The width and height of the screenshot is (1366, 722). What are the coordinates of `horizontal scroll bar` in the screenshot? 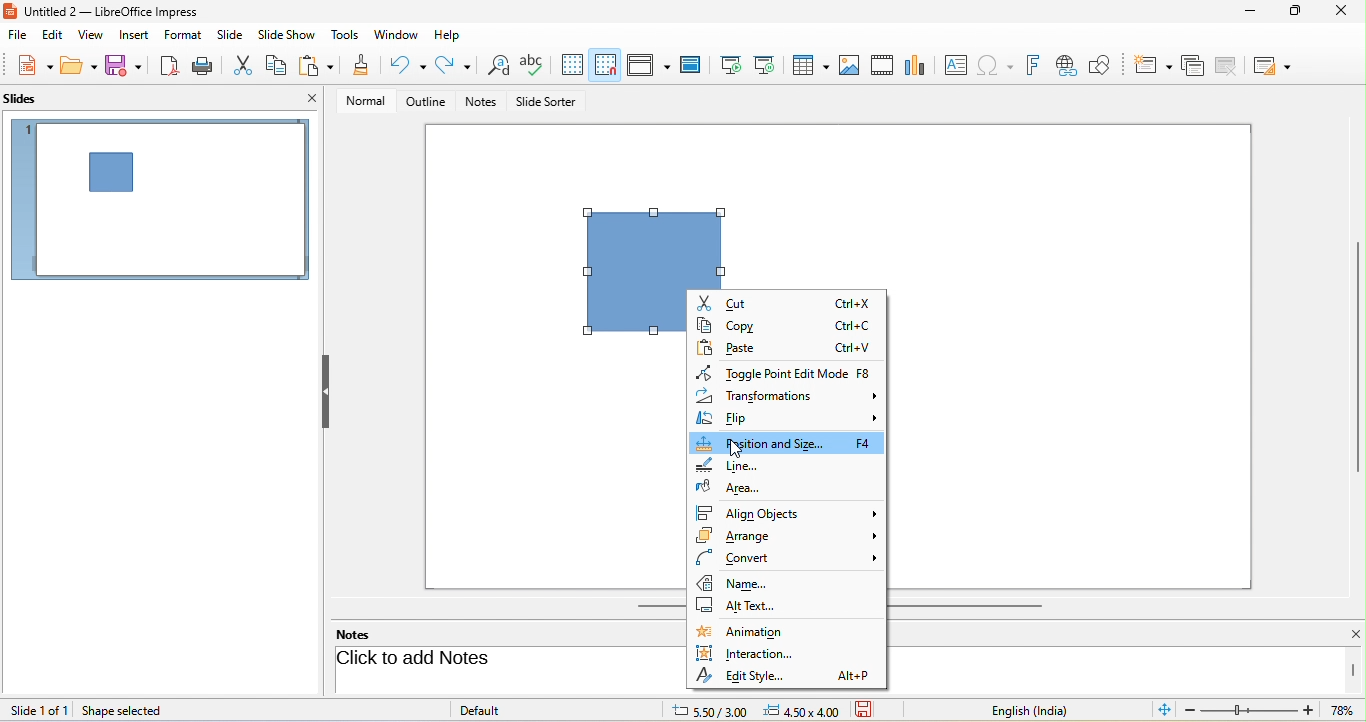 It's located at (968, 604).